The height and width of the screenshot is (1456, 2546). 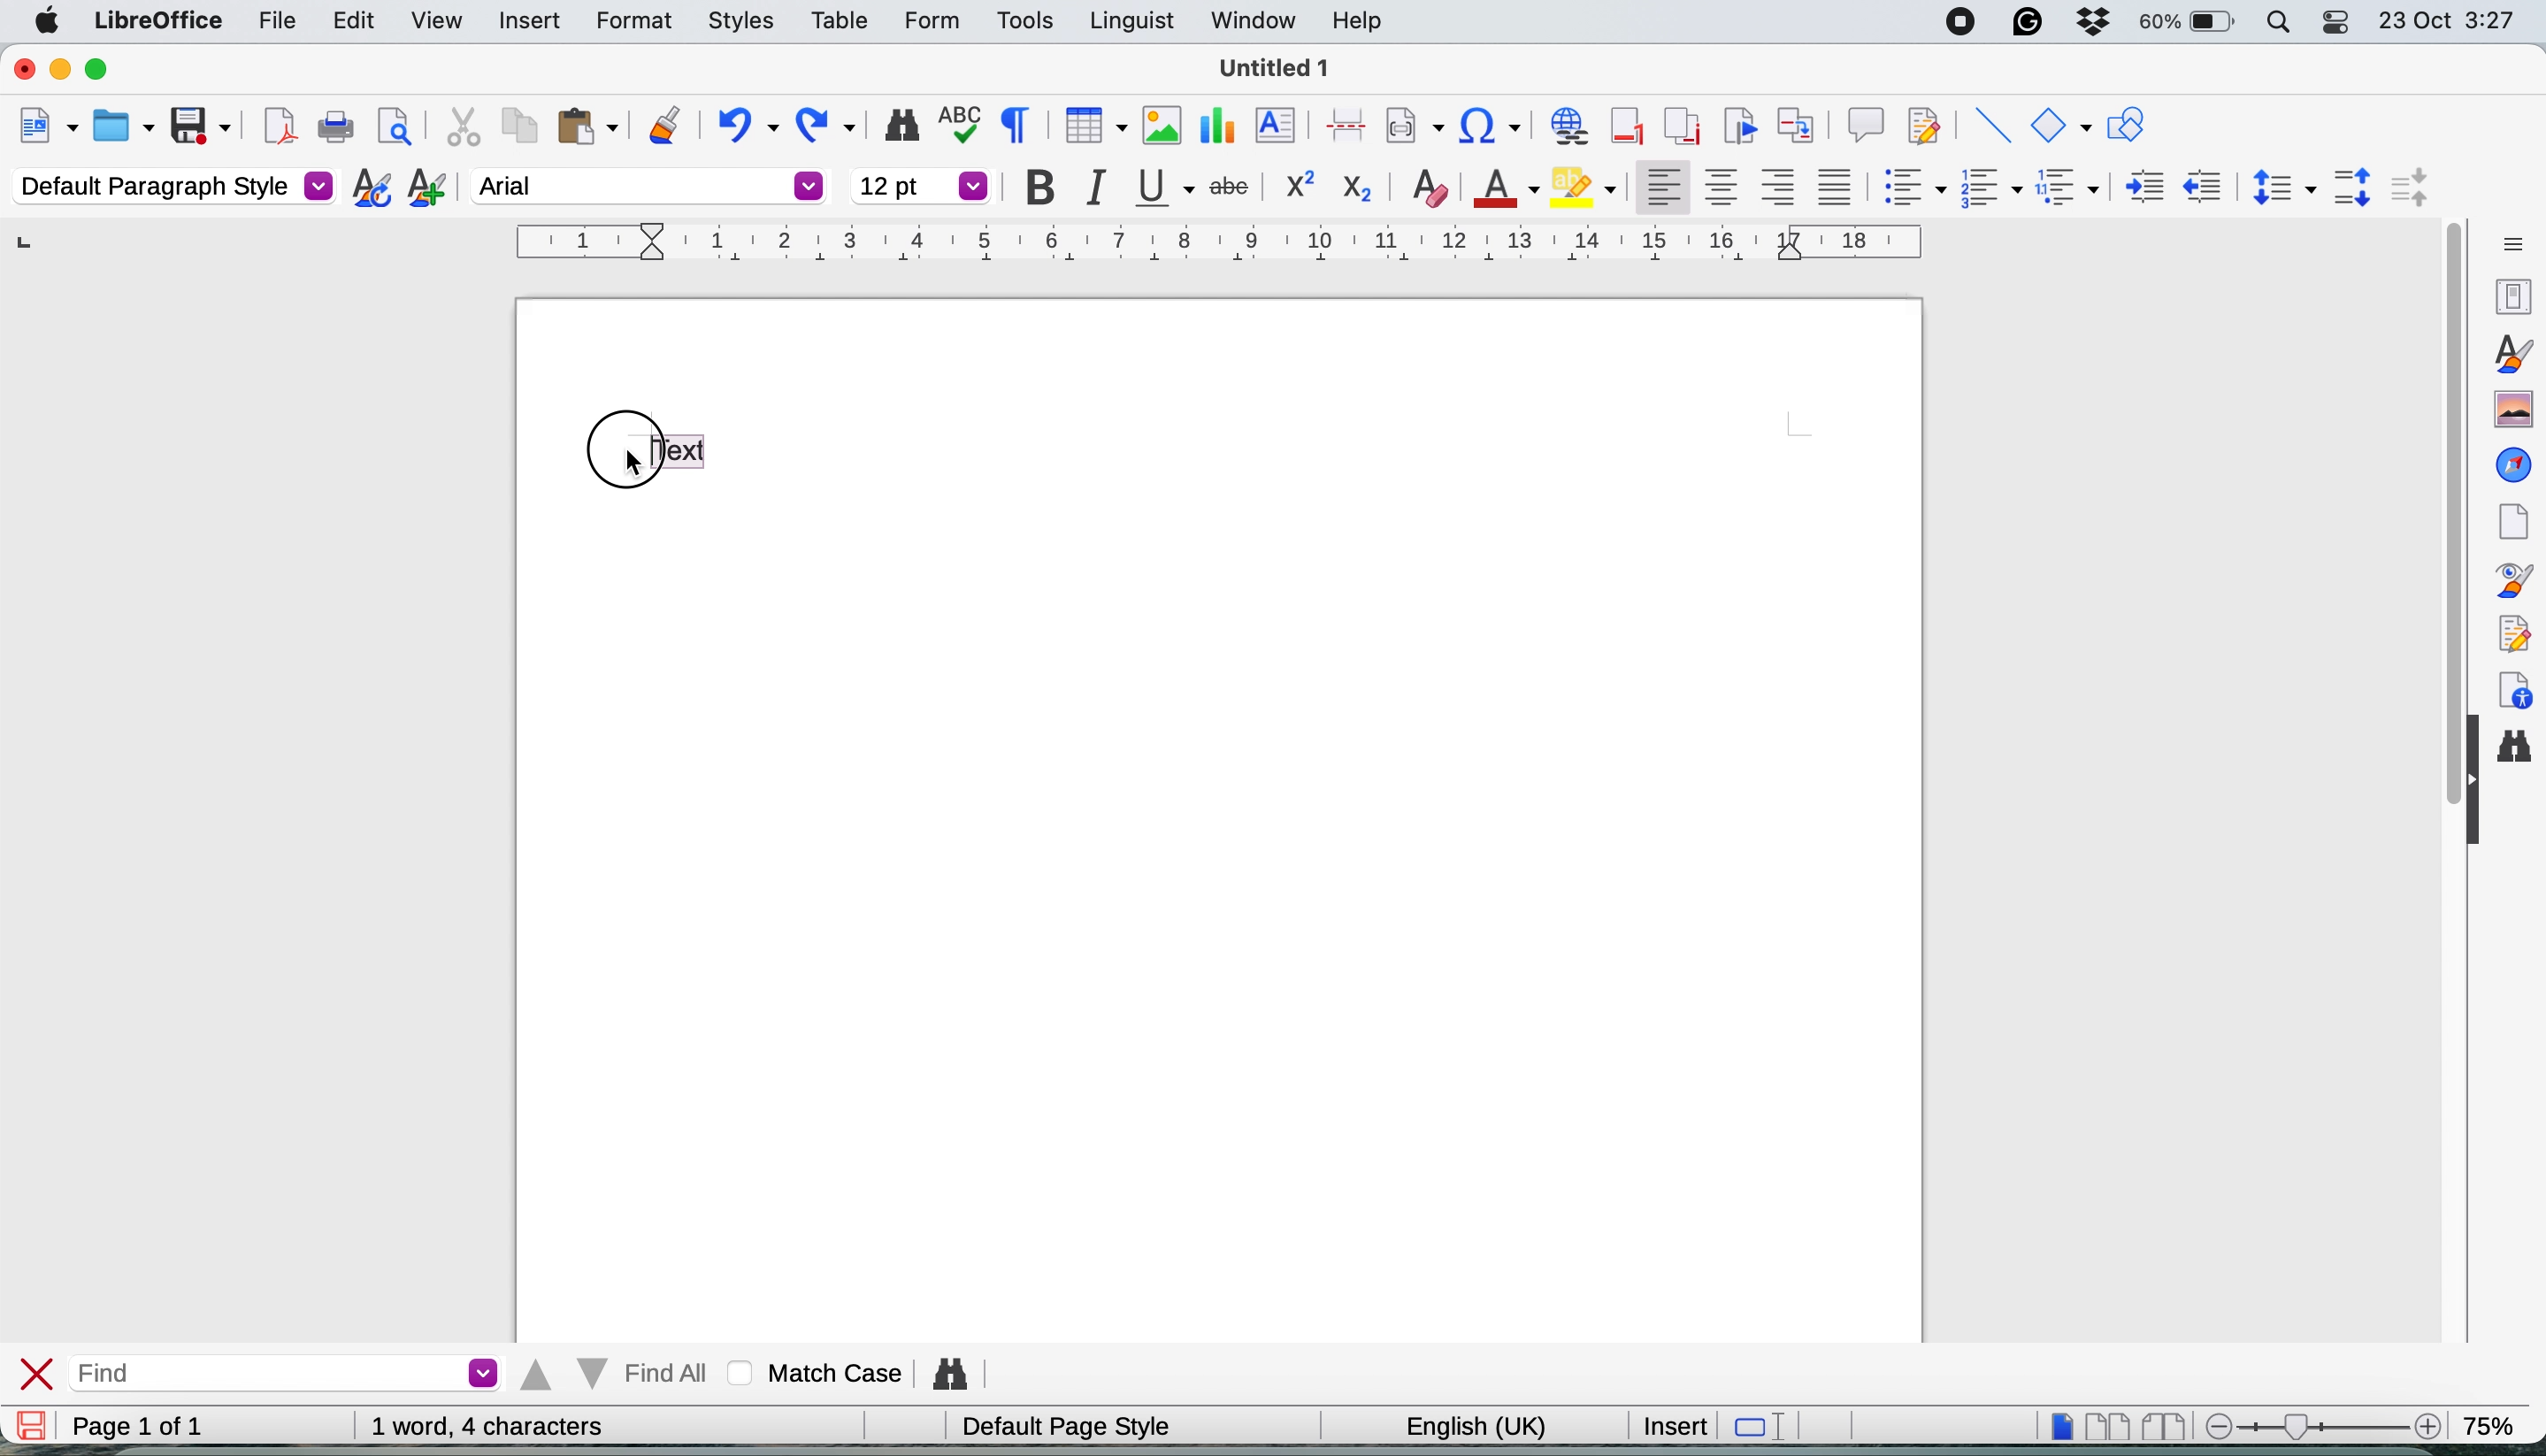 I want to click on insert hyperlink, so click(x=1565, y=128).